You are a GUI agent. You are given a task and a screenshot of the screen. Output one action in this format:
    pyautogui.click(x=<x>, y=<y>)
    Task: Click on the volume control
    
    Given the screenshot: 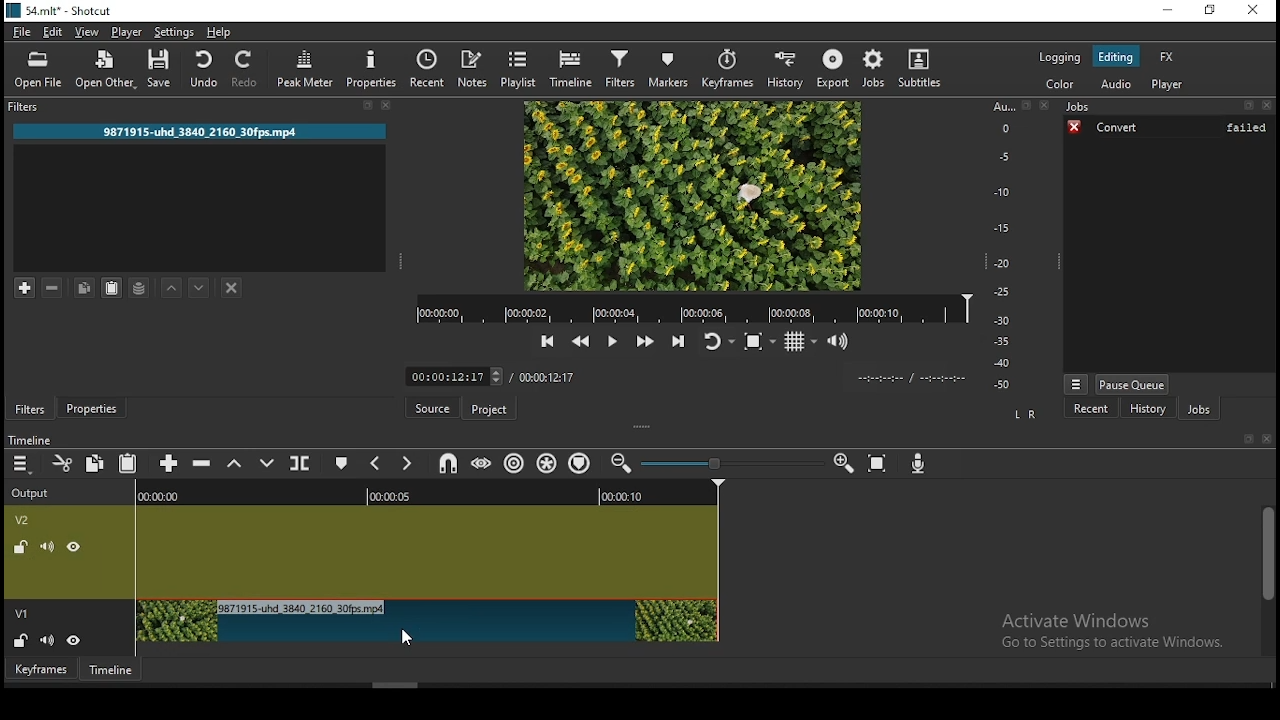 What is the action you would take?
    pyautogui.click(x=840, y=343)
    